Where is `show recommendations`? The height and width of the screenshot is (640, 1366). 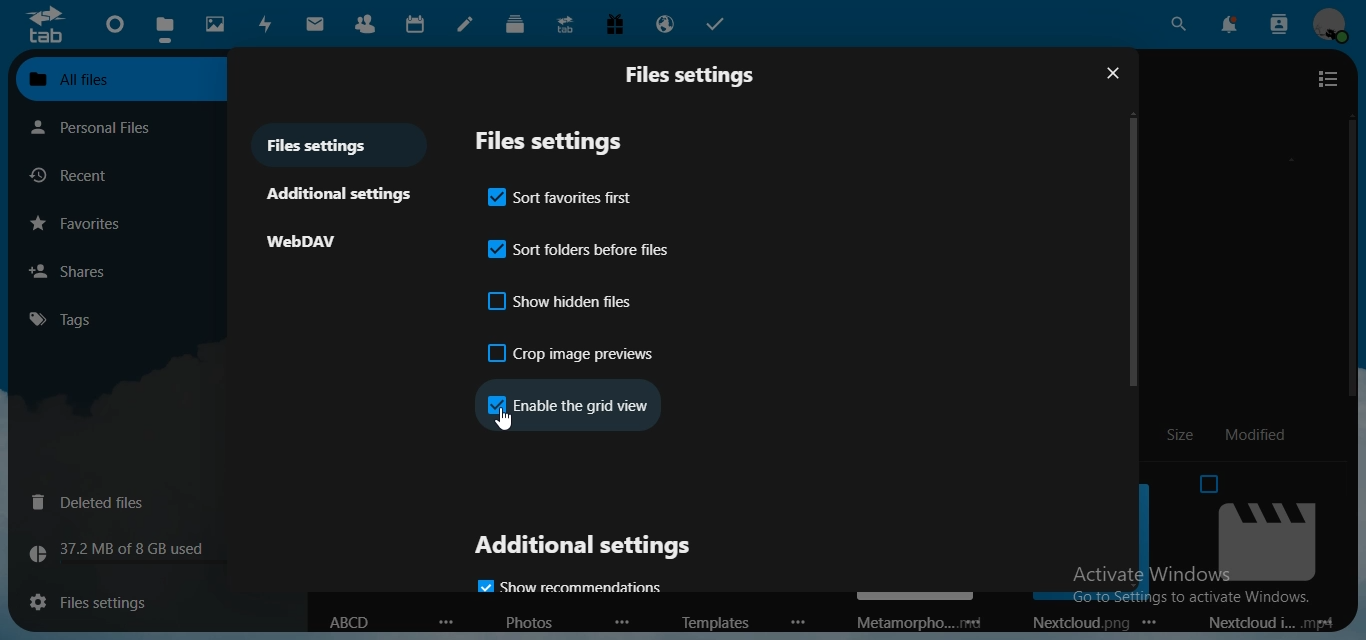 show recommendations is located at coordinates (575, 585).